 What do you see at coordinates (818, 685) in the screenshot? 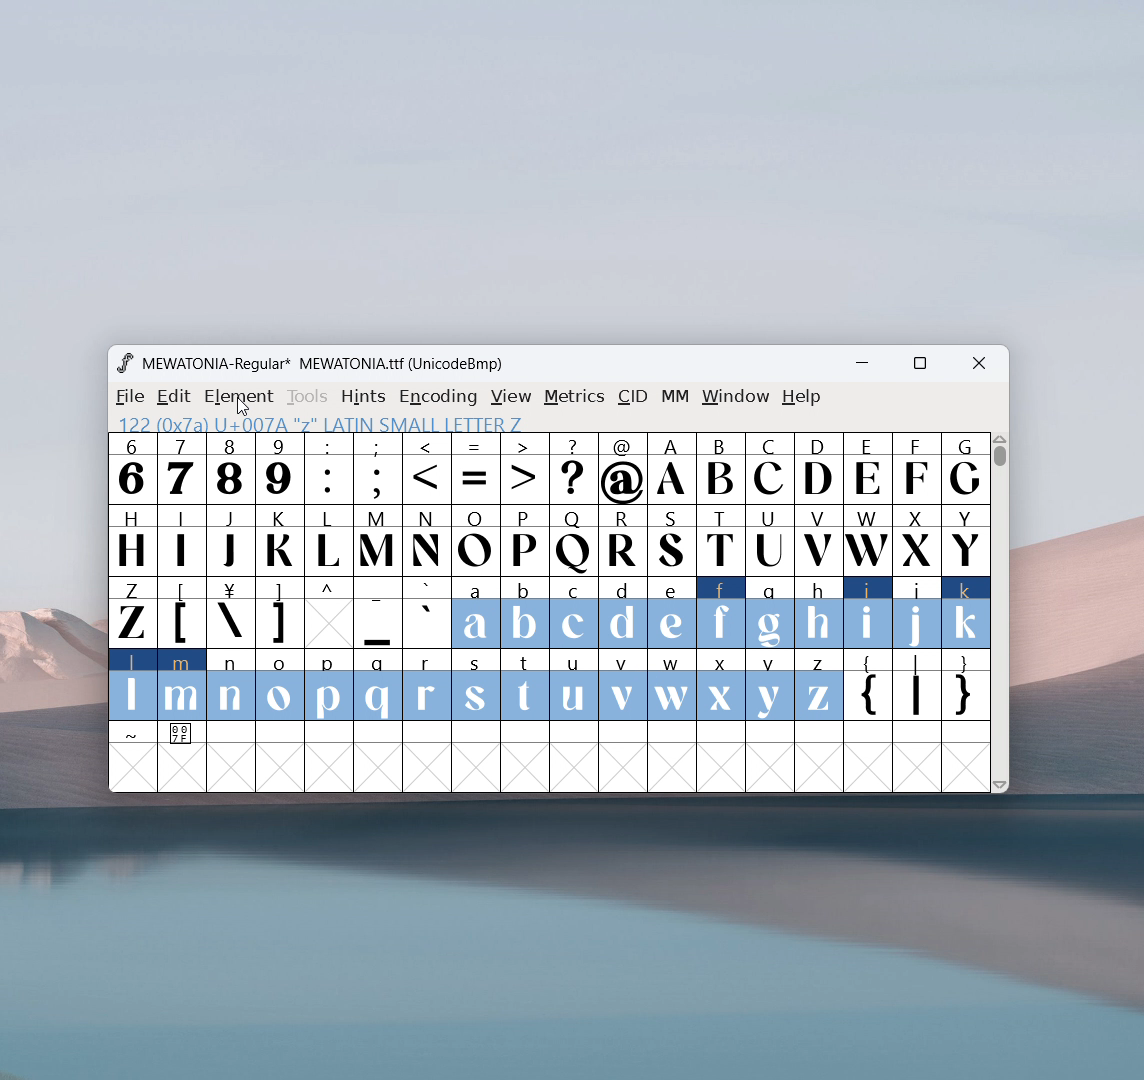
I see `z` at bounding box center [818, 685].